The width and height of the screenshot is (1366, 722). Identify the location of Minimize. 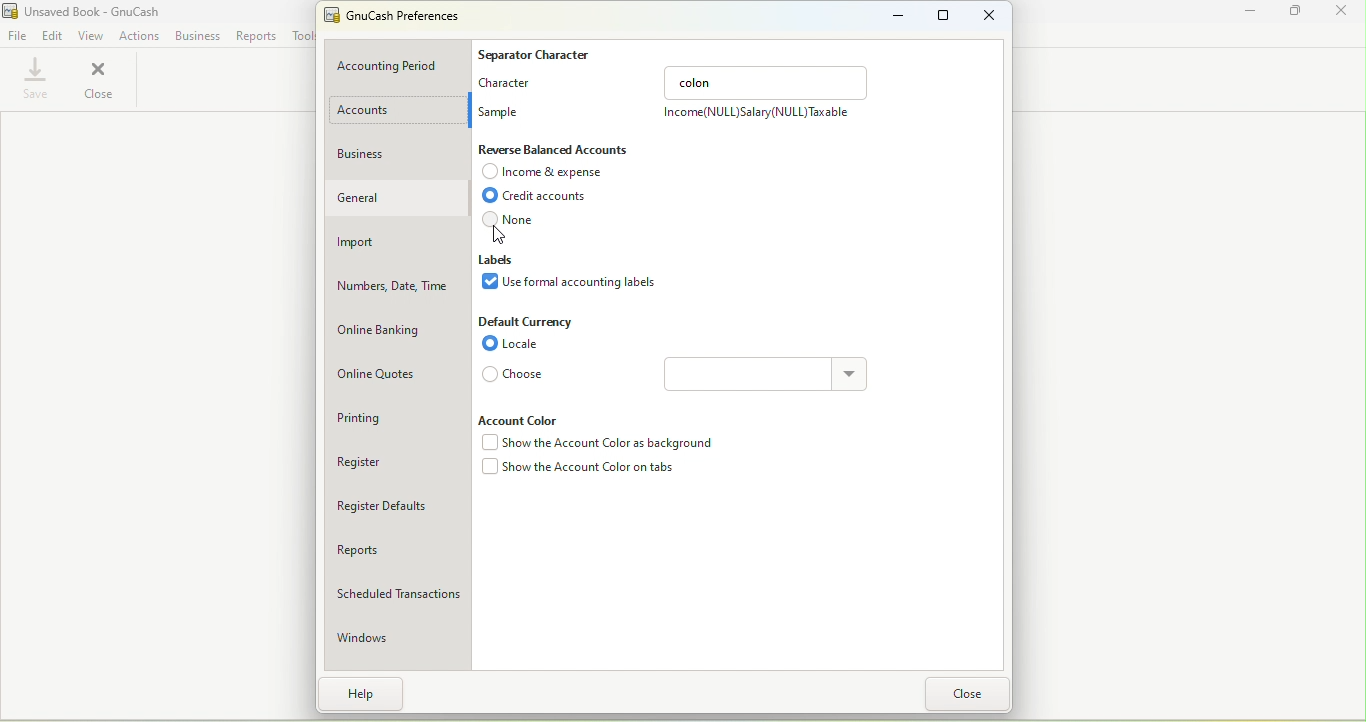
(1252, 11).